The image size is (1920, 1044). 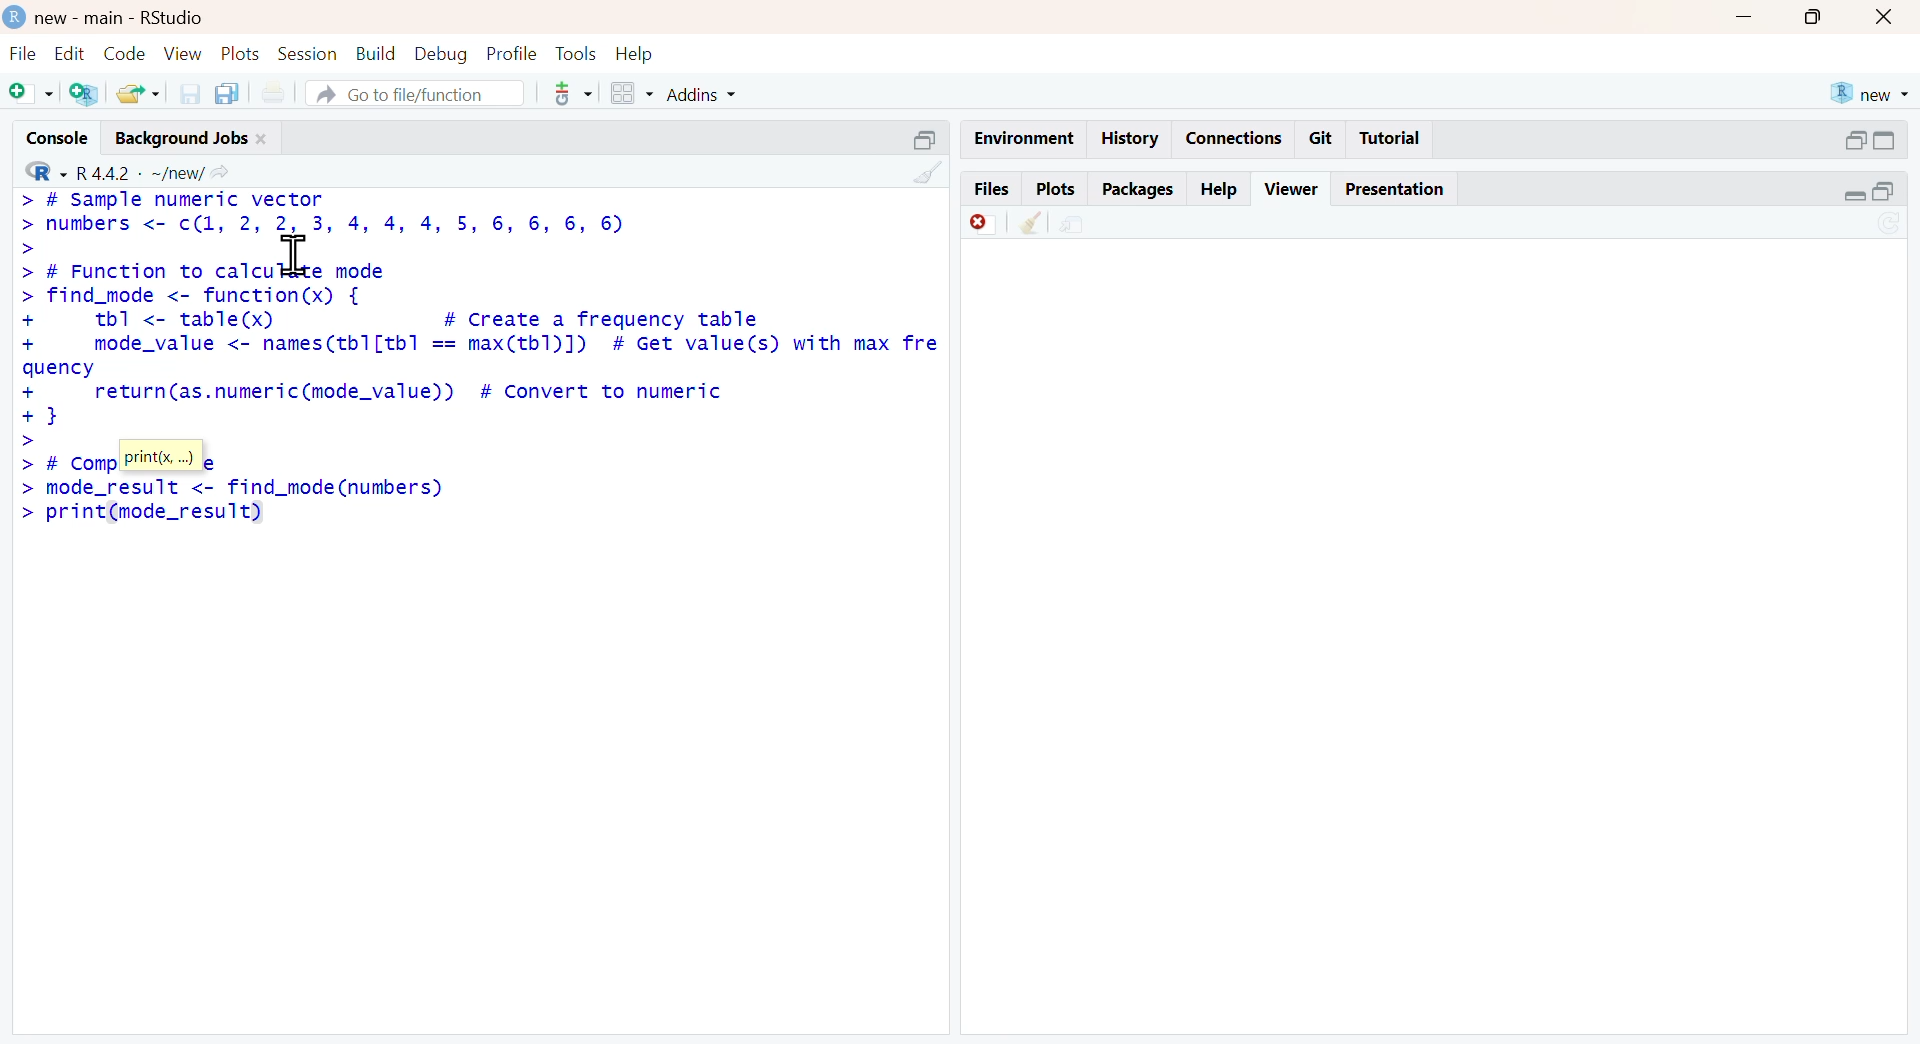 What do you see at coordinates (17, 16) in the screenshot?
I see `logo` at bounding box center [17, 16].